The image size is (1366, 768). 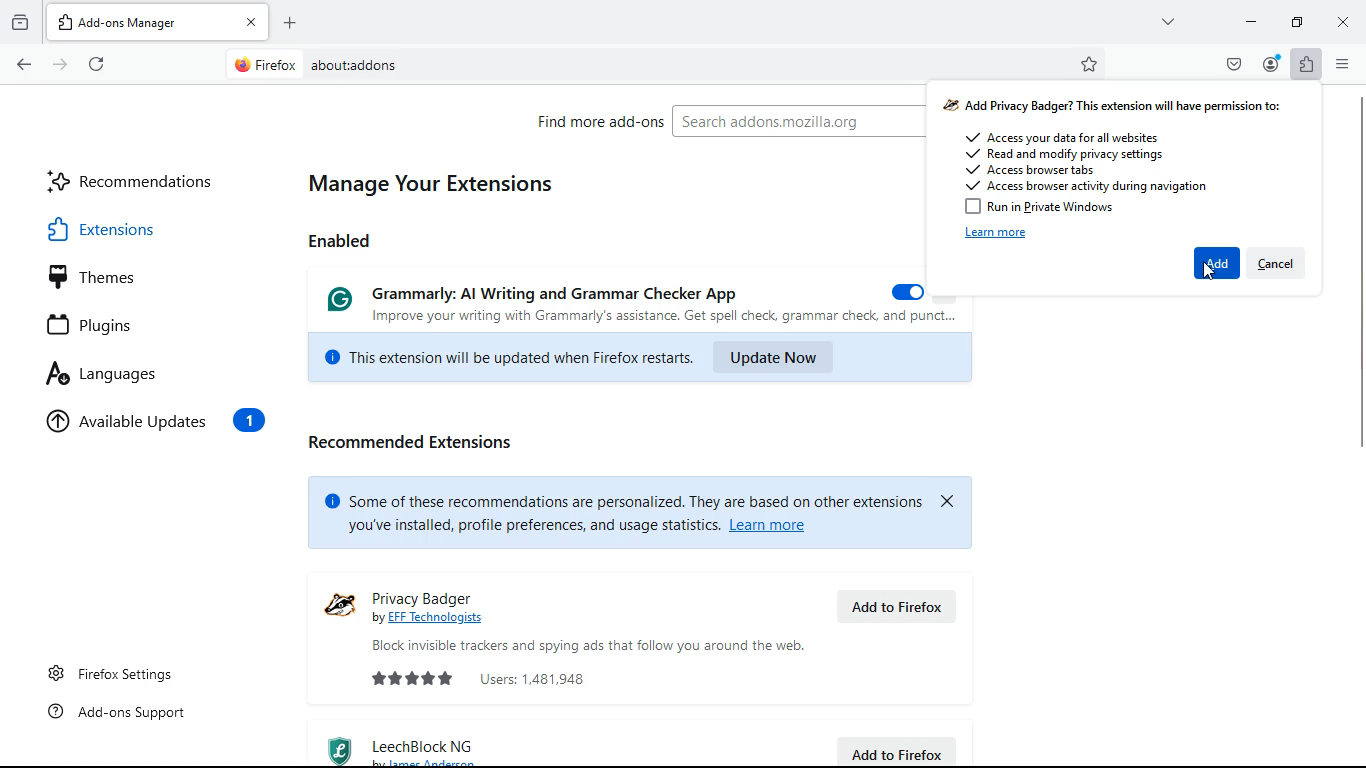 What do you see at coordinates (266, 65) in the screenshot?
I see `Firefox` at bounding box center [266, 65].